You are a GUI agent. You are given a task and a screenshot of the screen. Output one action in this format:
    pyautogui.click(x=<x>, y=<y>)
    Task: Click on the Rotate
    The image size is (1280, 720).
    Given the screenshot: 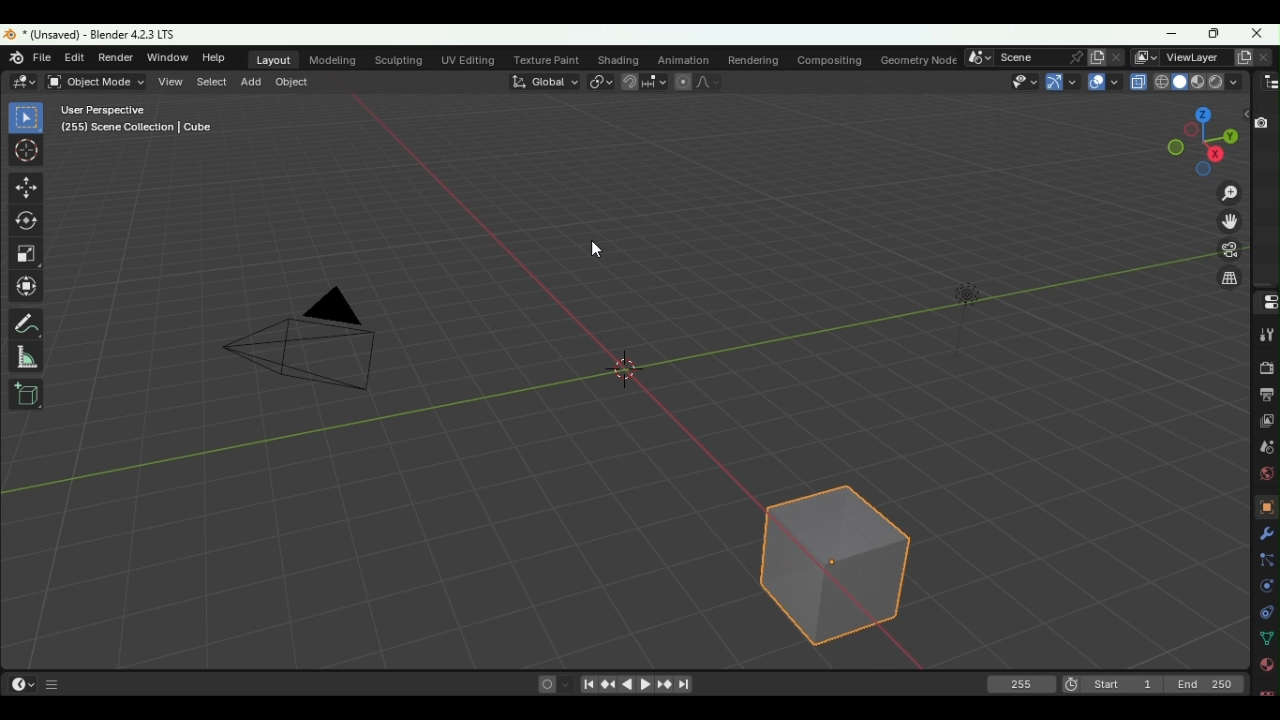 What is the action you would take?
    pyautogui.click(x=29, y=222)
    